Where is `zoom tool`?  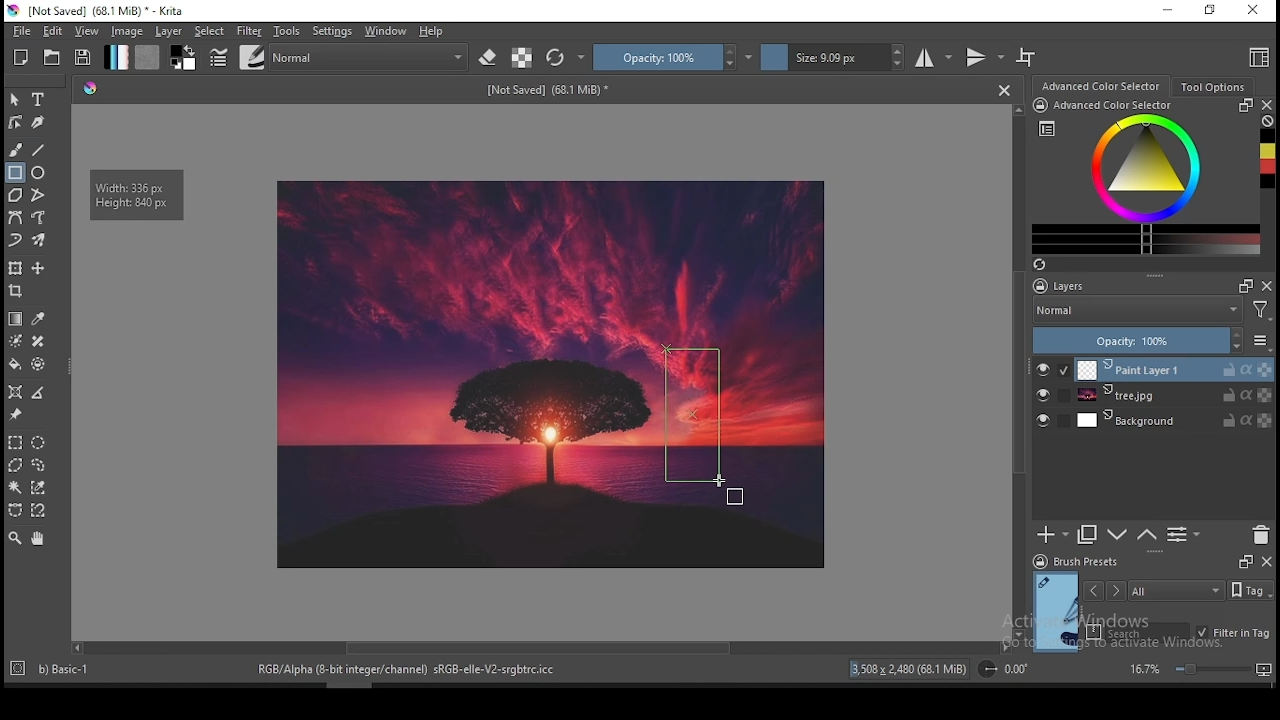
zoom tool is located at coordinates (15, 539).